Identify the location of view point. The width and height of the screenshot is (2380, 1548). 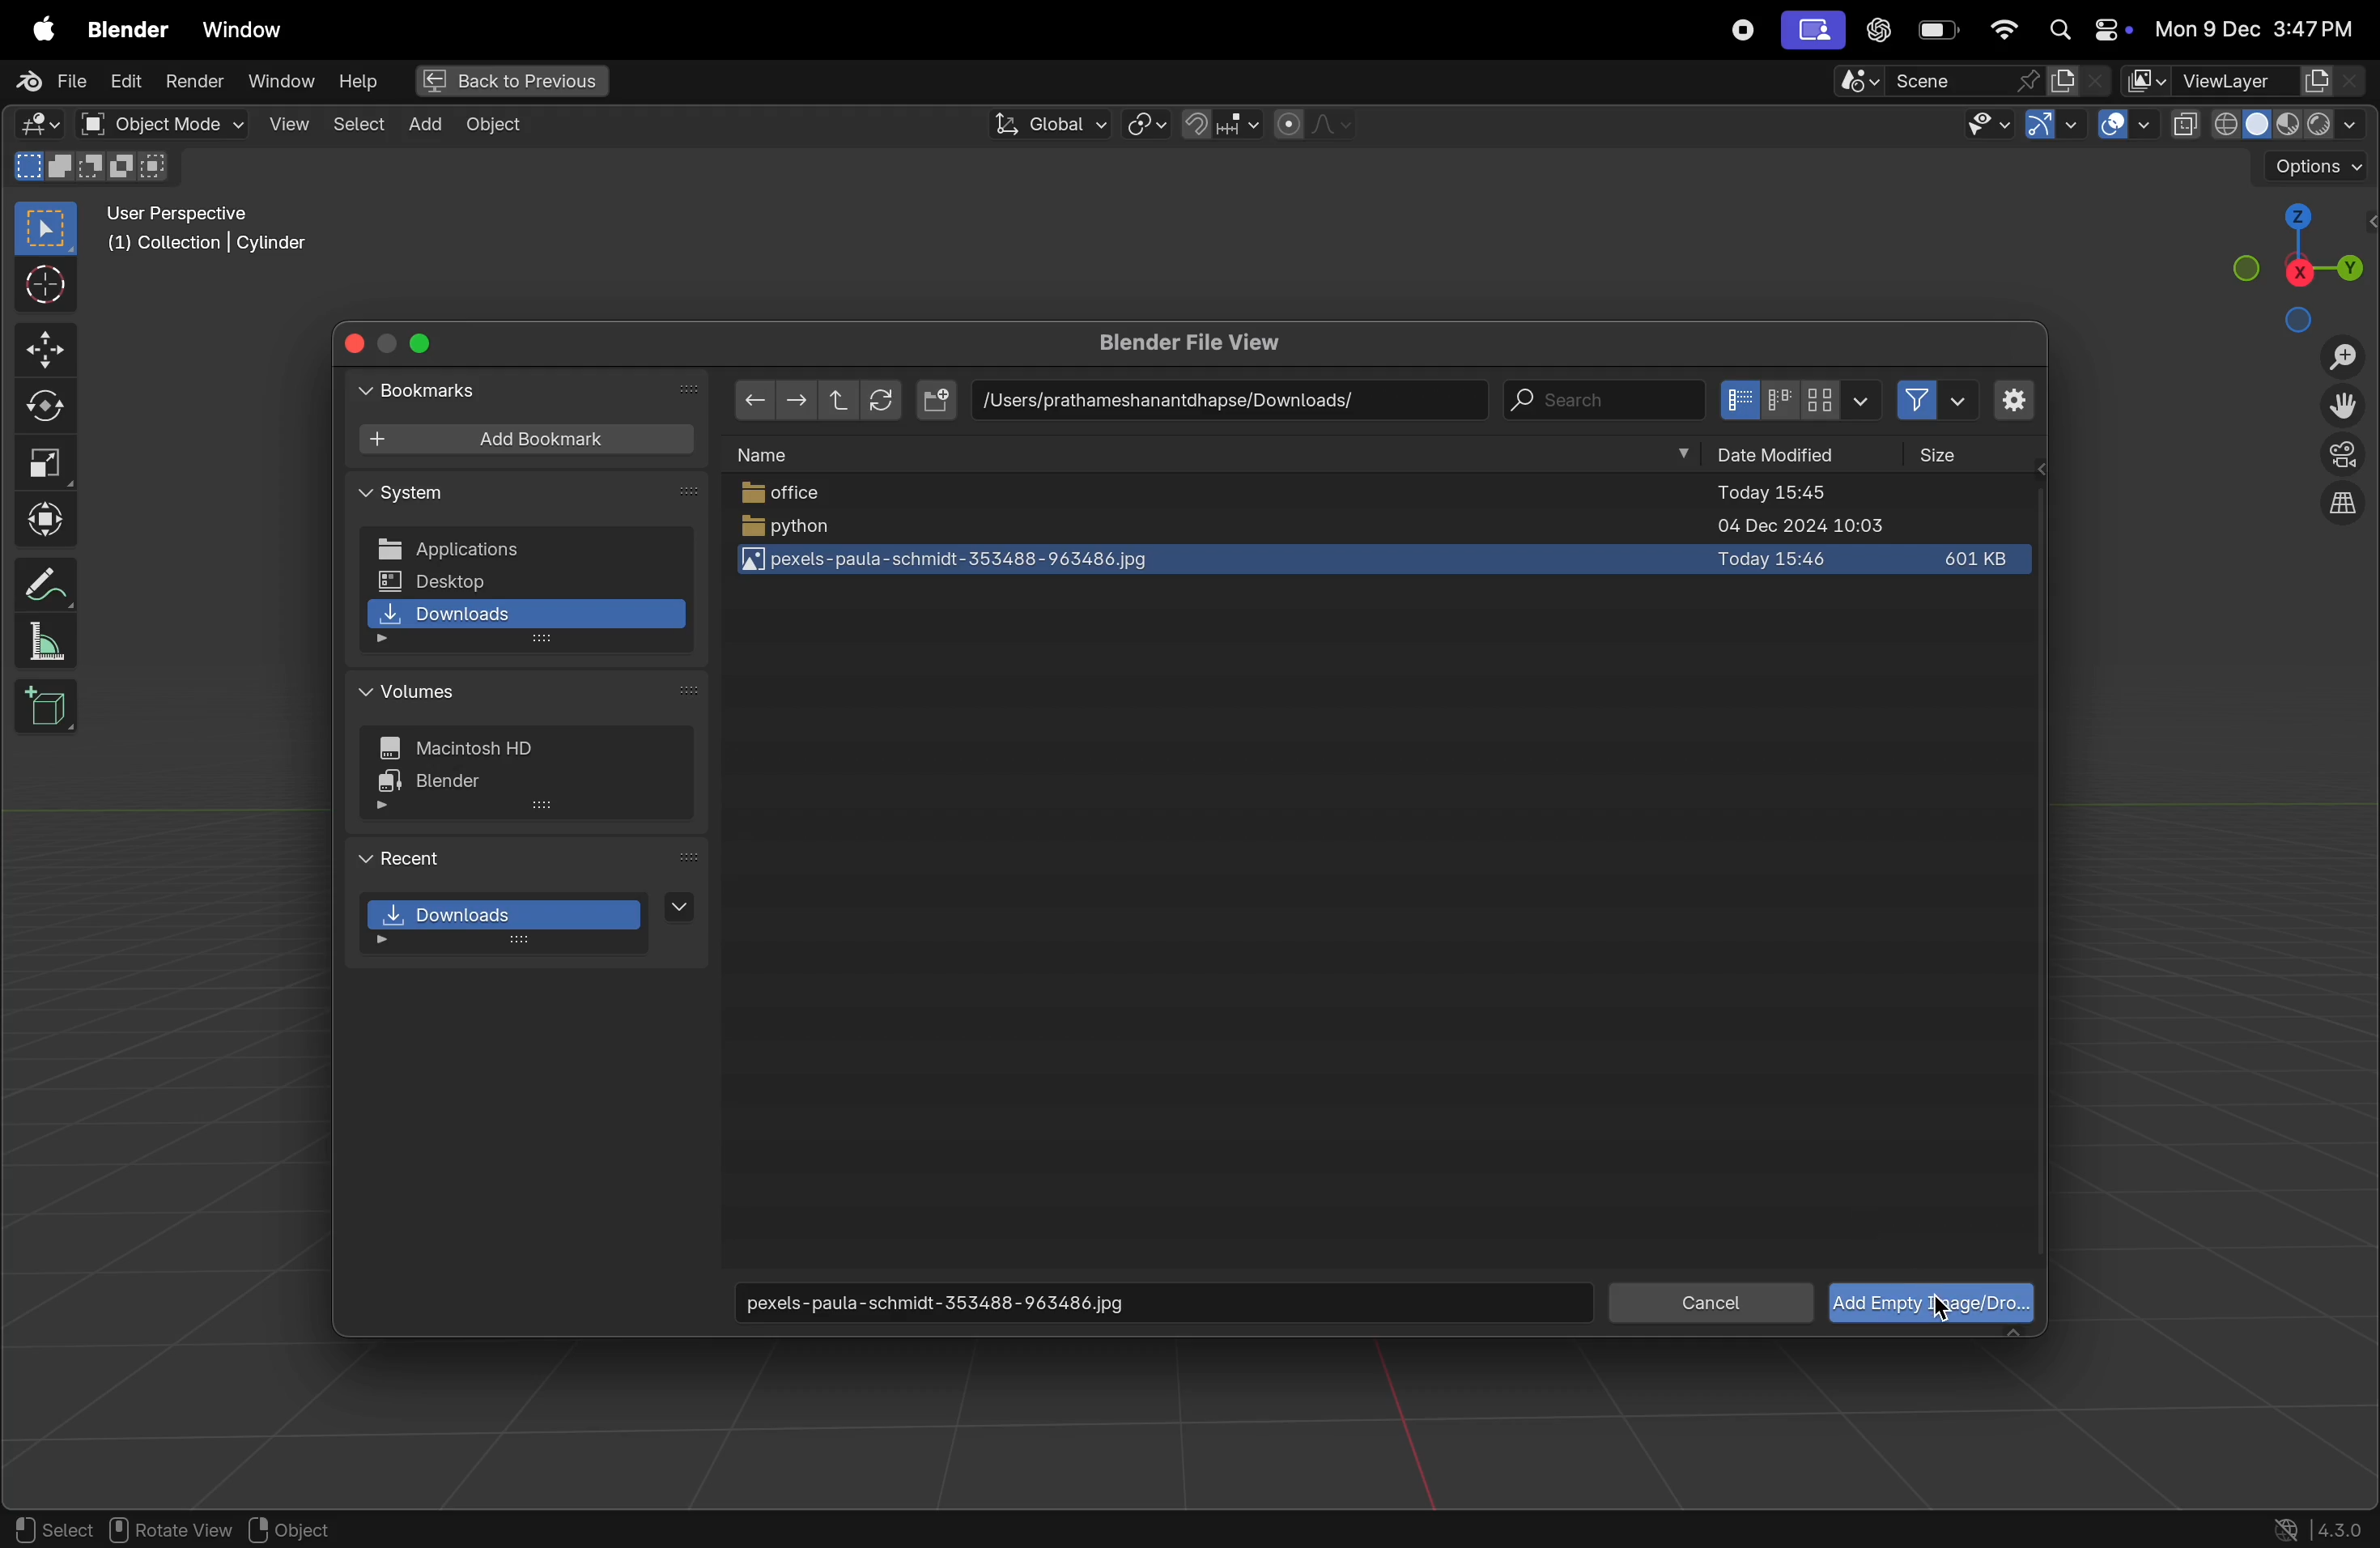
(2300, 262).